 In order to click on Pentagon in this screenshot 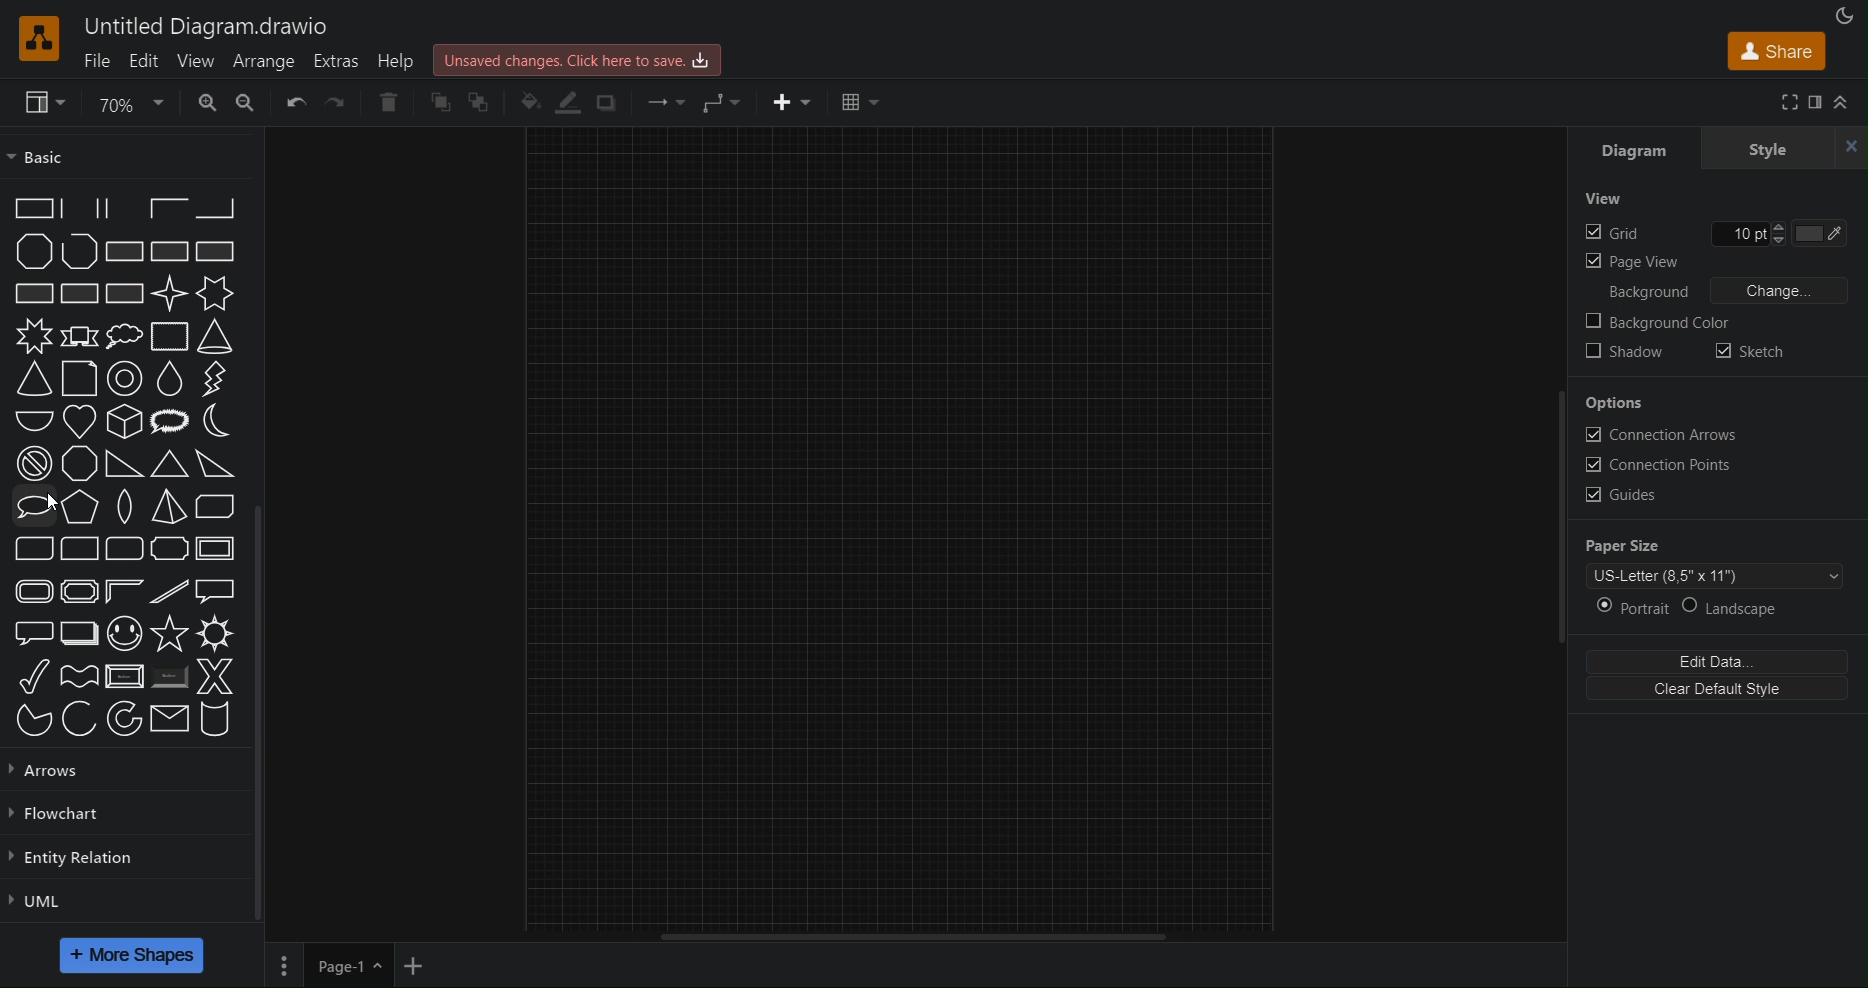, I will do `click(80, 506)`.